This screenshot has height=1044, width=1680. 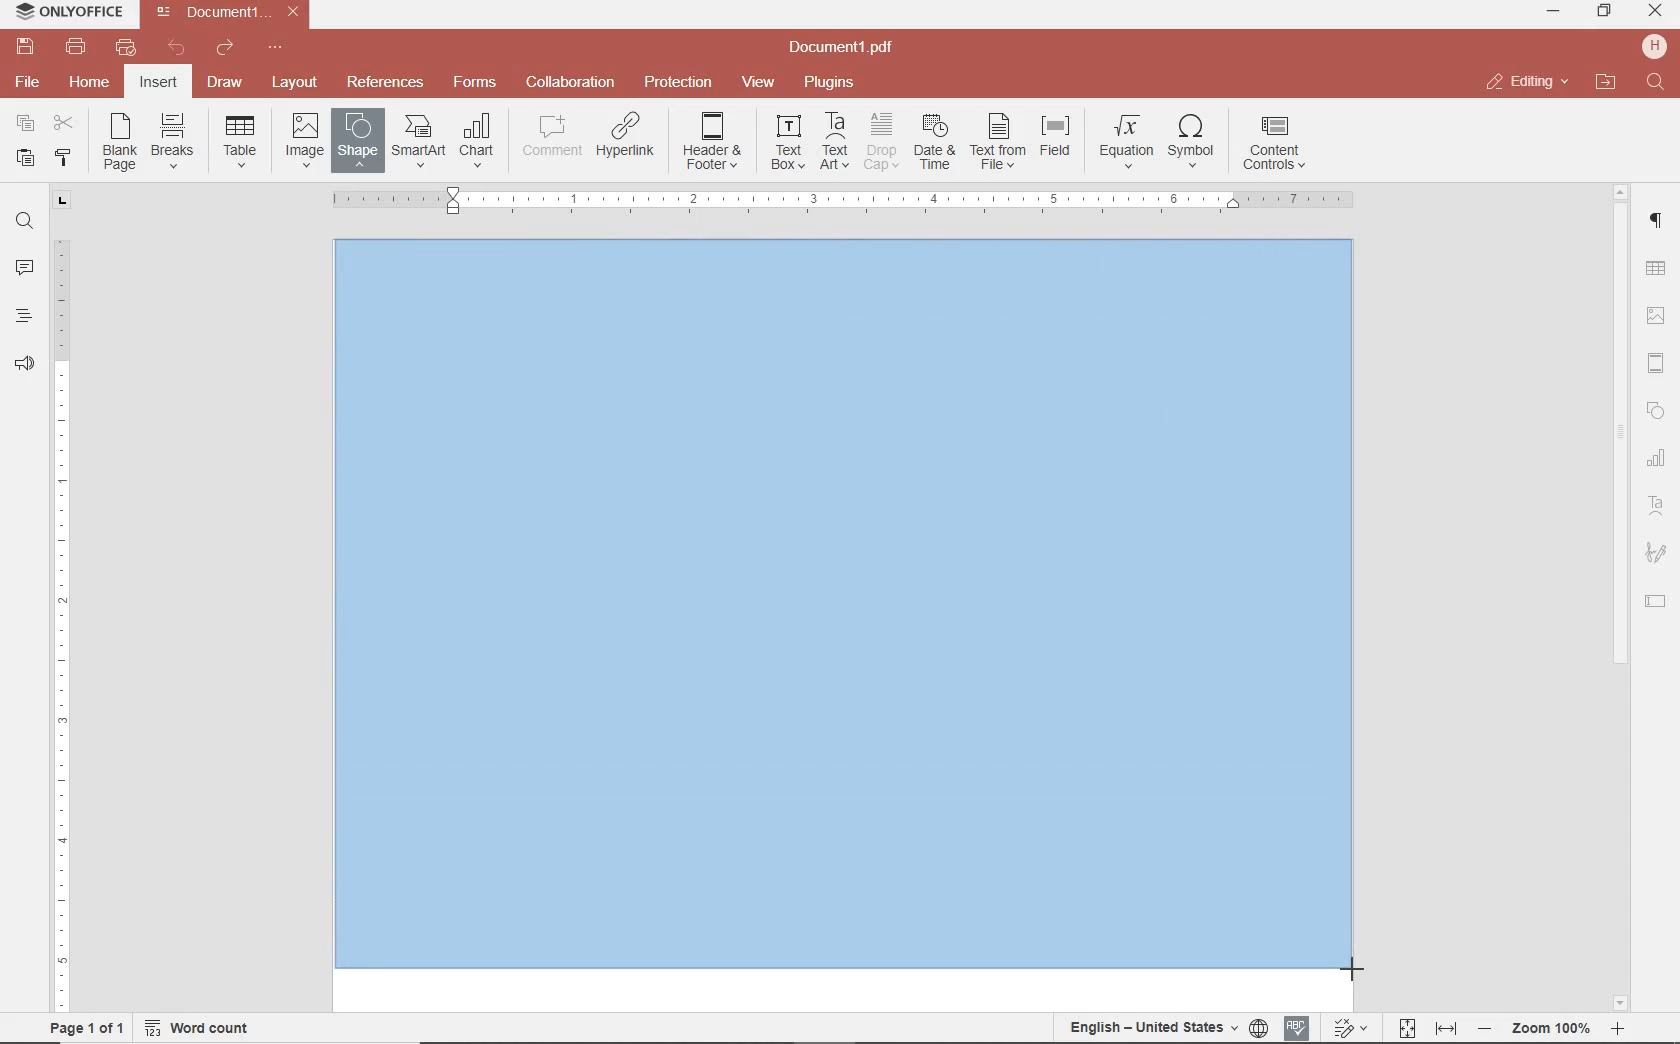 What do you see at coordinates (63, 611) in the screenshot?
I see `ruler` at bounding box center [63, 611].